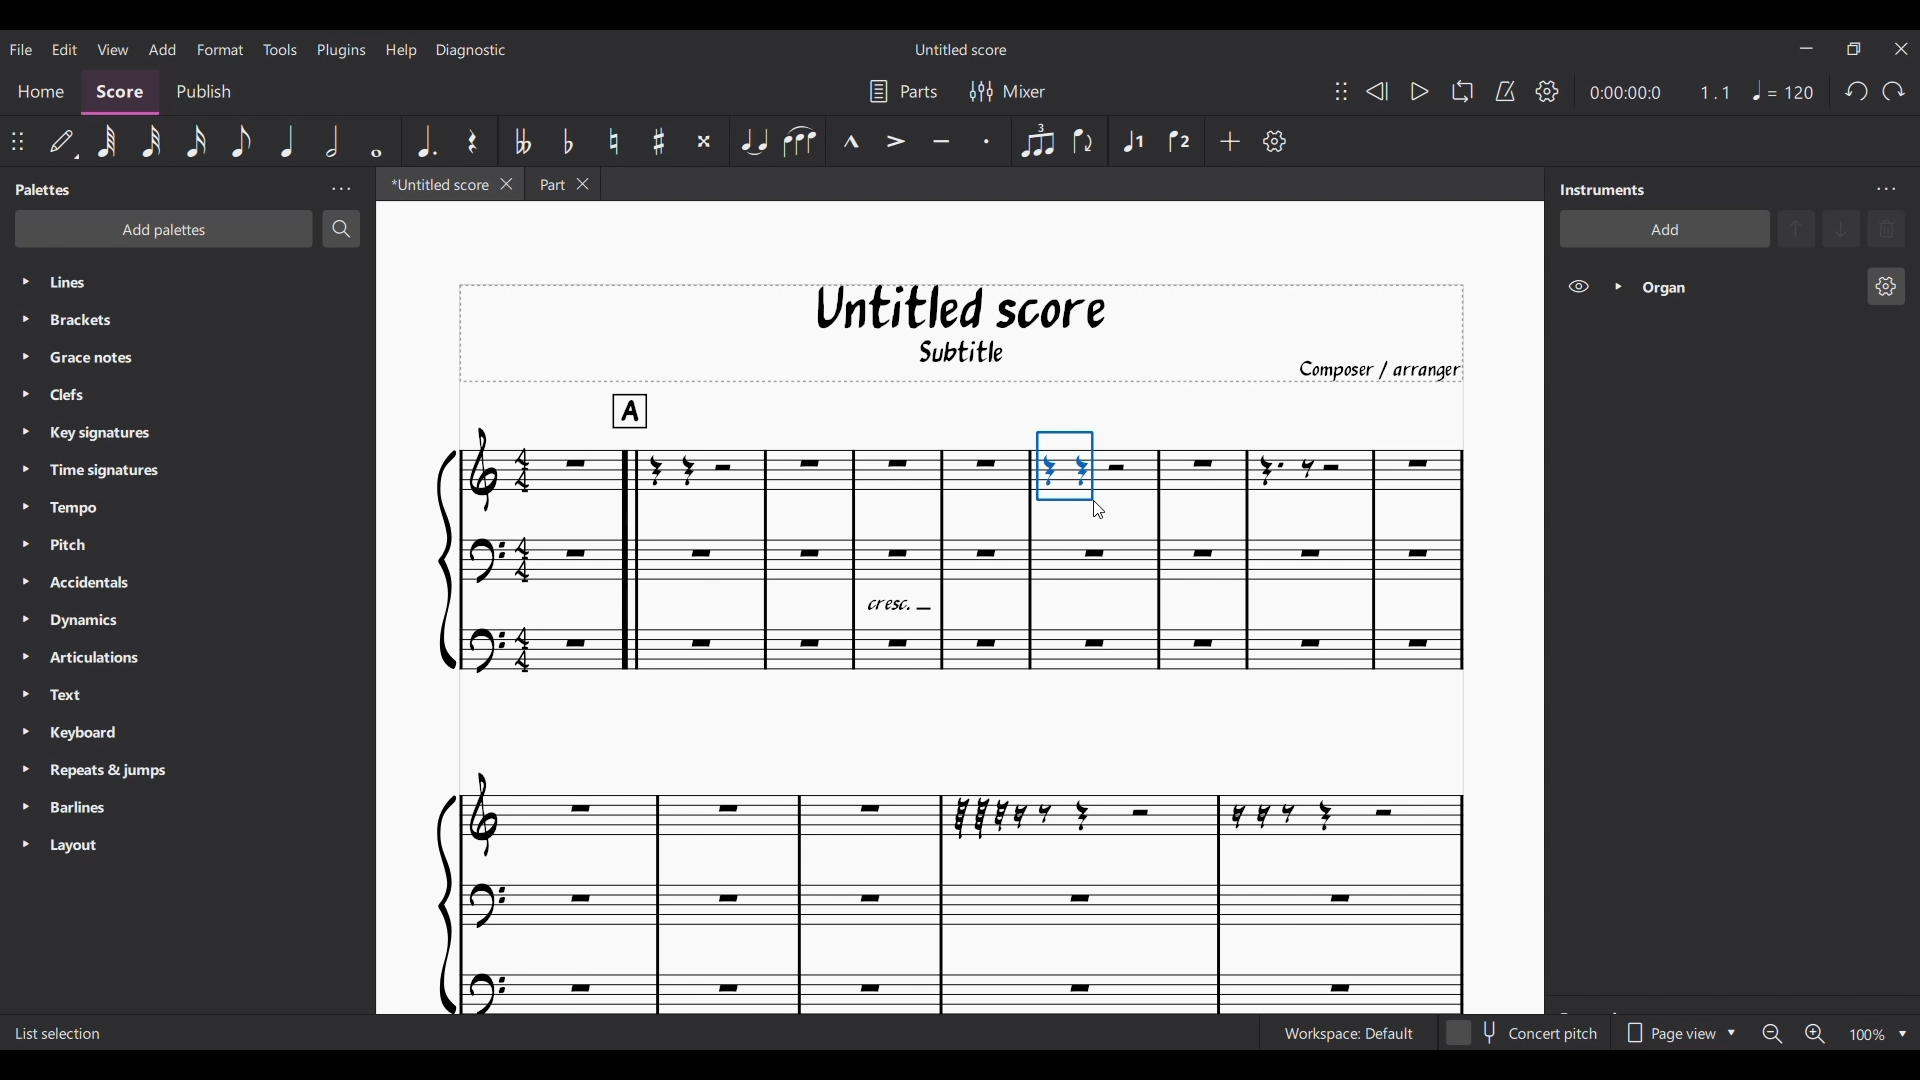 This screenshot has height=1080, width=1920. Describe the element at coordinates (1773, 1034) in the screenshot. I see `Zoom out` at that location.